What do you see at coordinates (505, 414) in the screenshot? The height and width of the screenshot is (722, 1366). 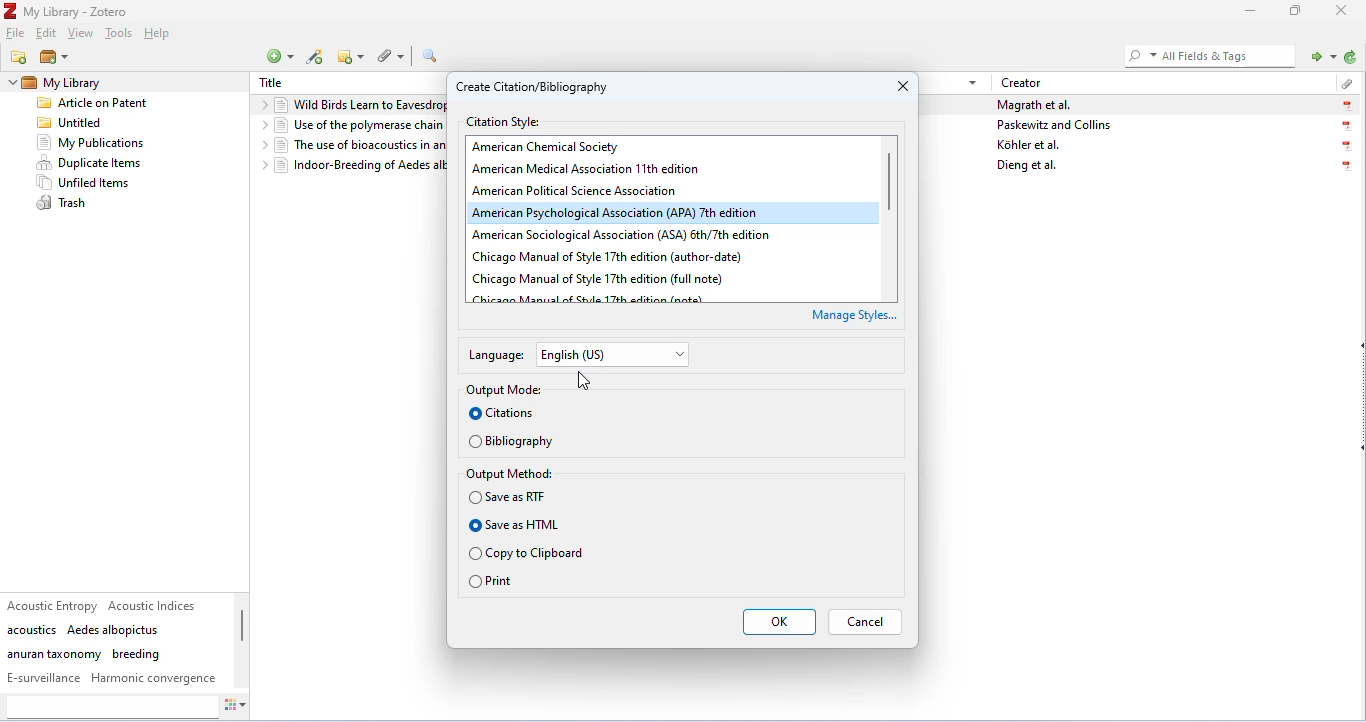 I see `citations` at bounding box center [505, 414].